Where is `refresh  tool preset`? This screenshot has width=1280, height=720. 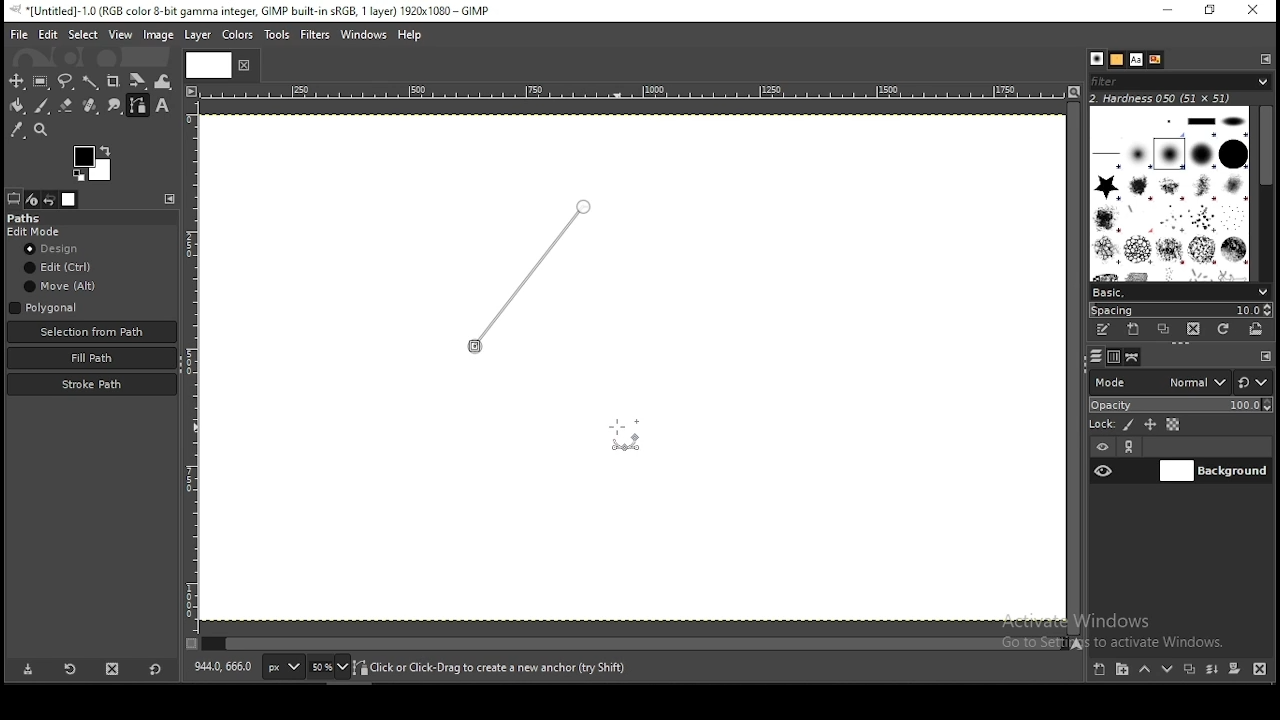 refresh  tool preset is located at coordinates (69, 671).